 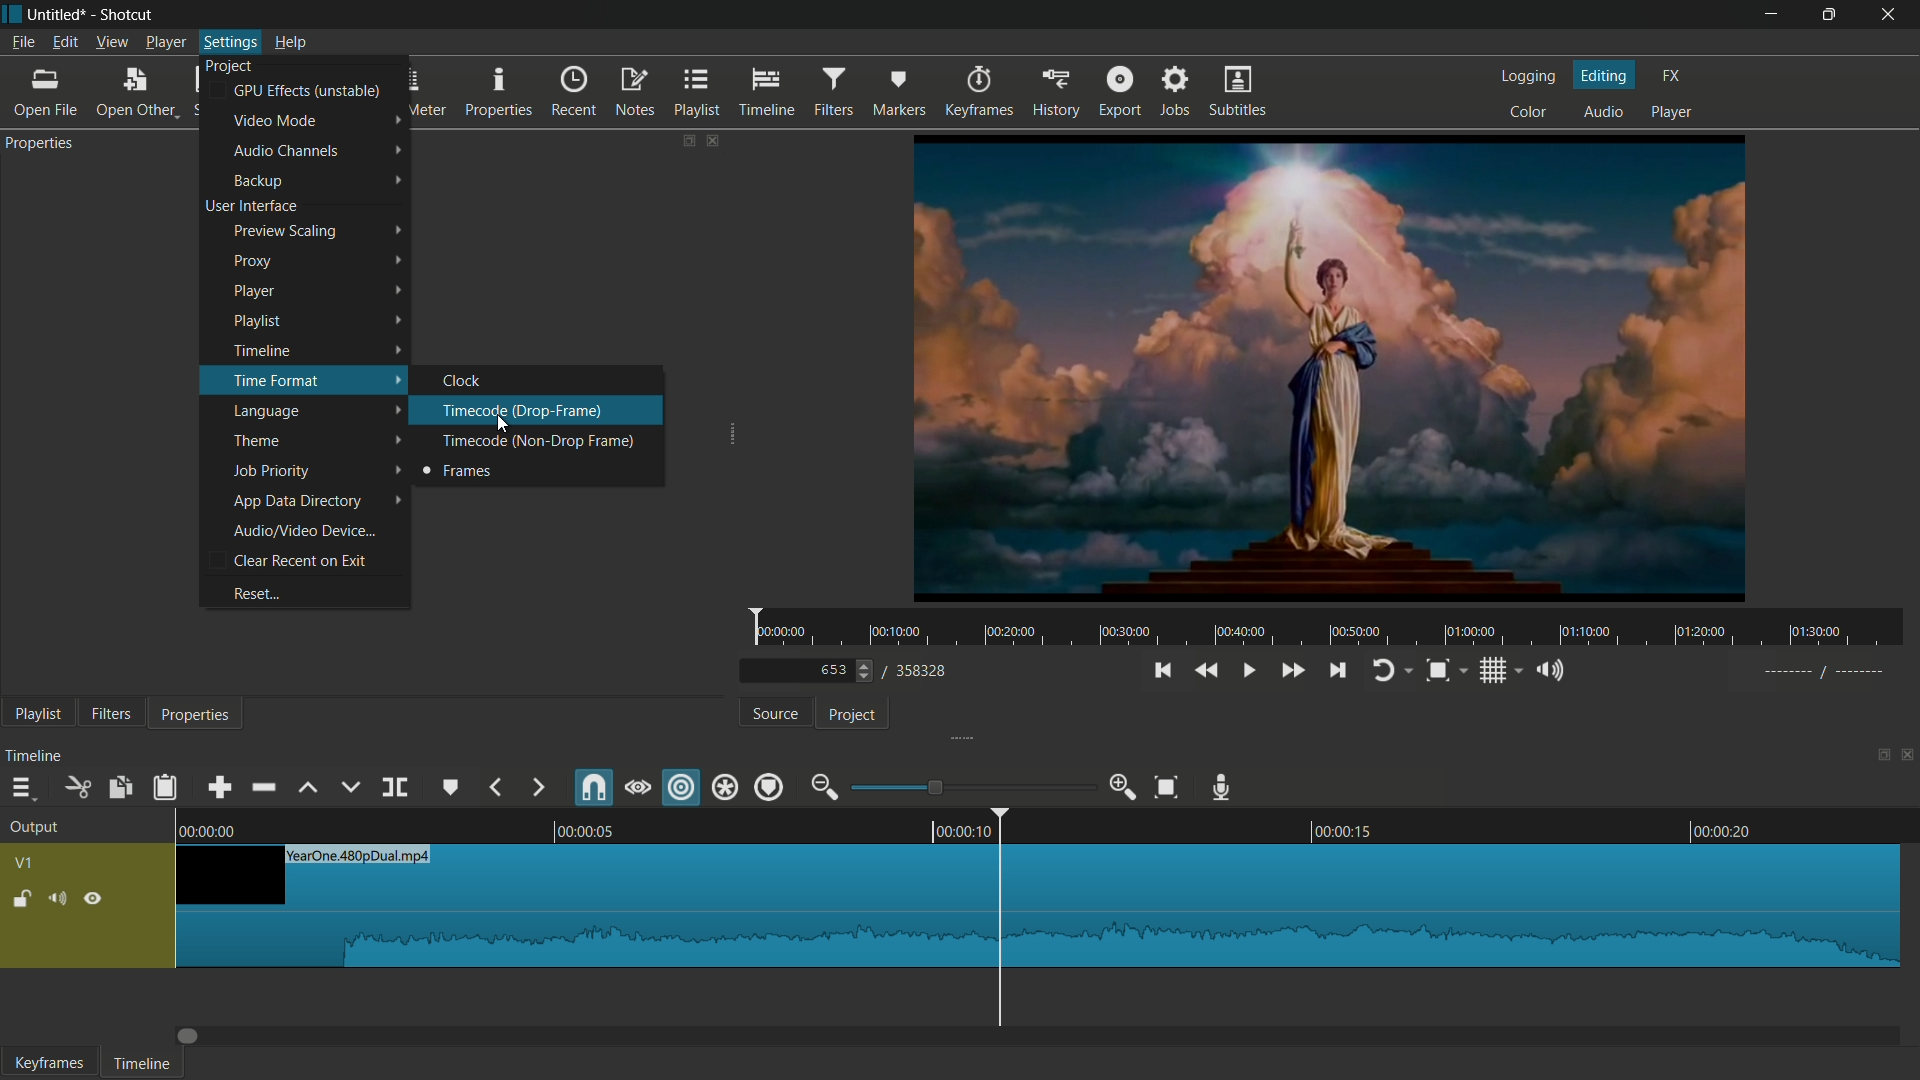 I want to click on app icon, so click(x=12, y=14).